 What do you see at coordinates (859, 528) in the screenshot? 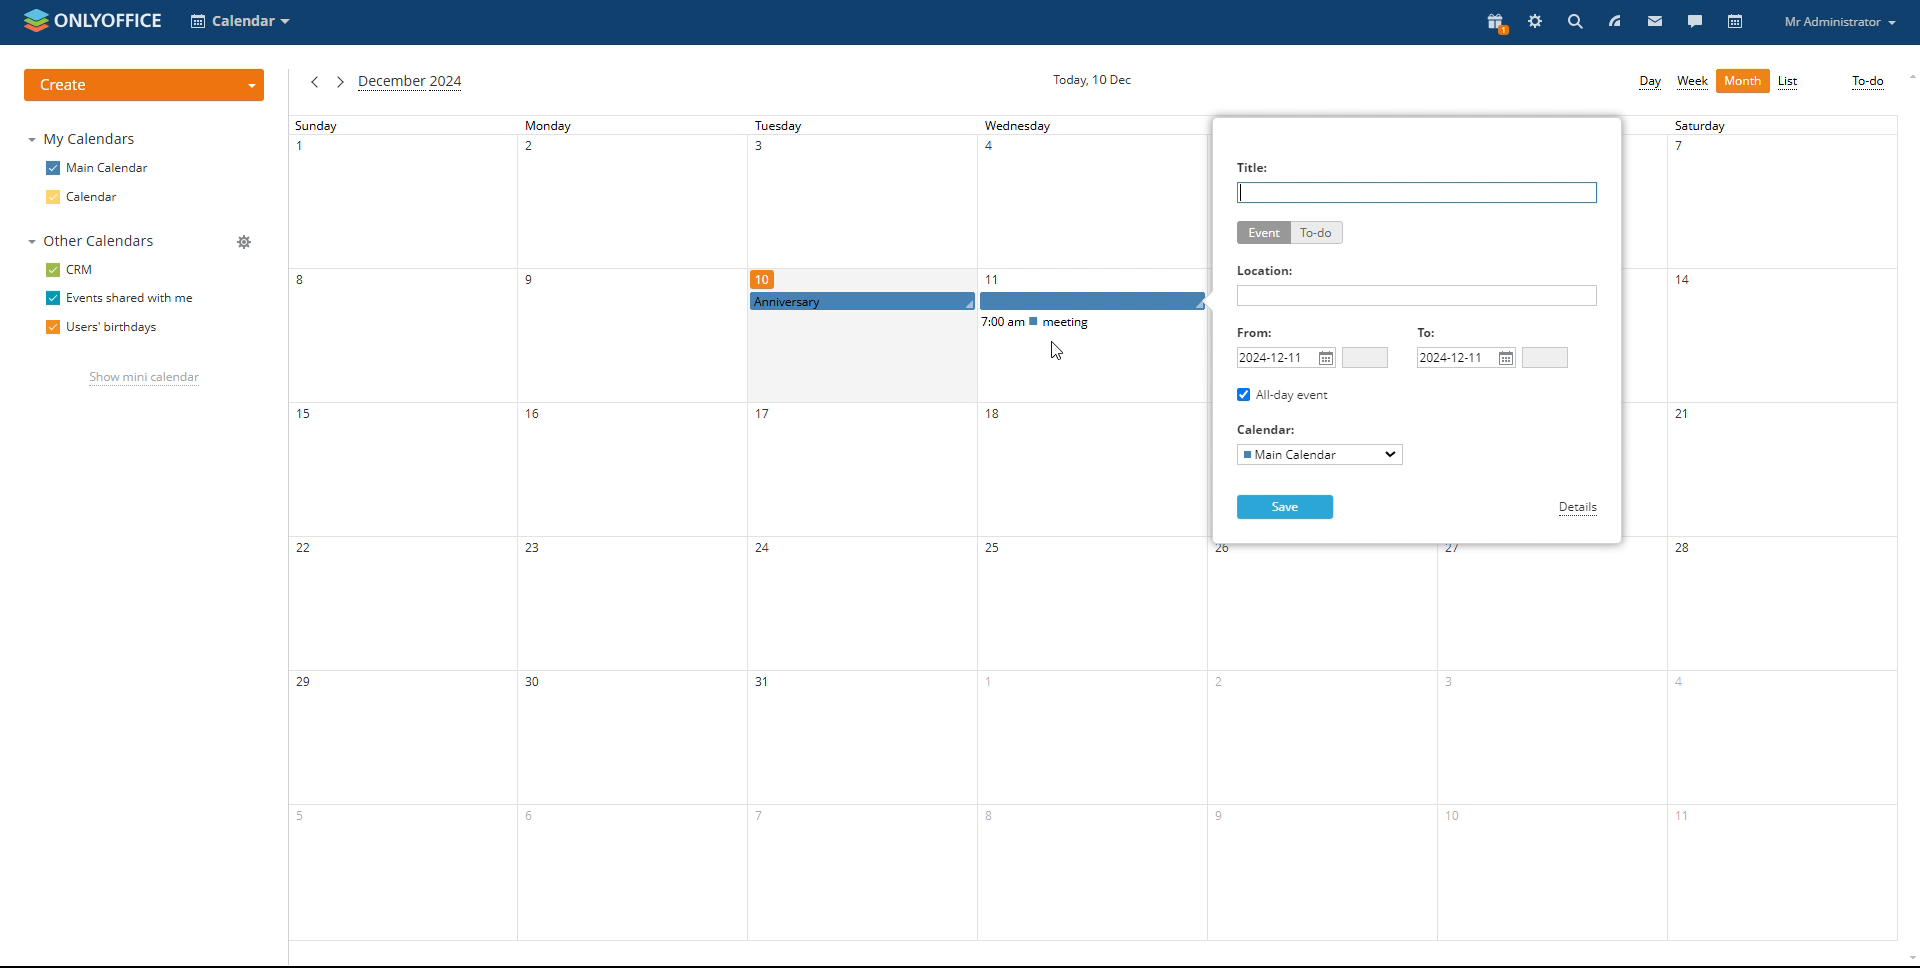
I see `tuesday` at bounding box center [859, 528].